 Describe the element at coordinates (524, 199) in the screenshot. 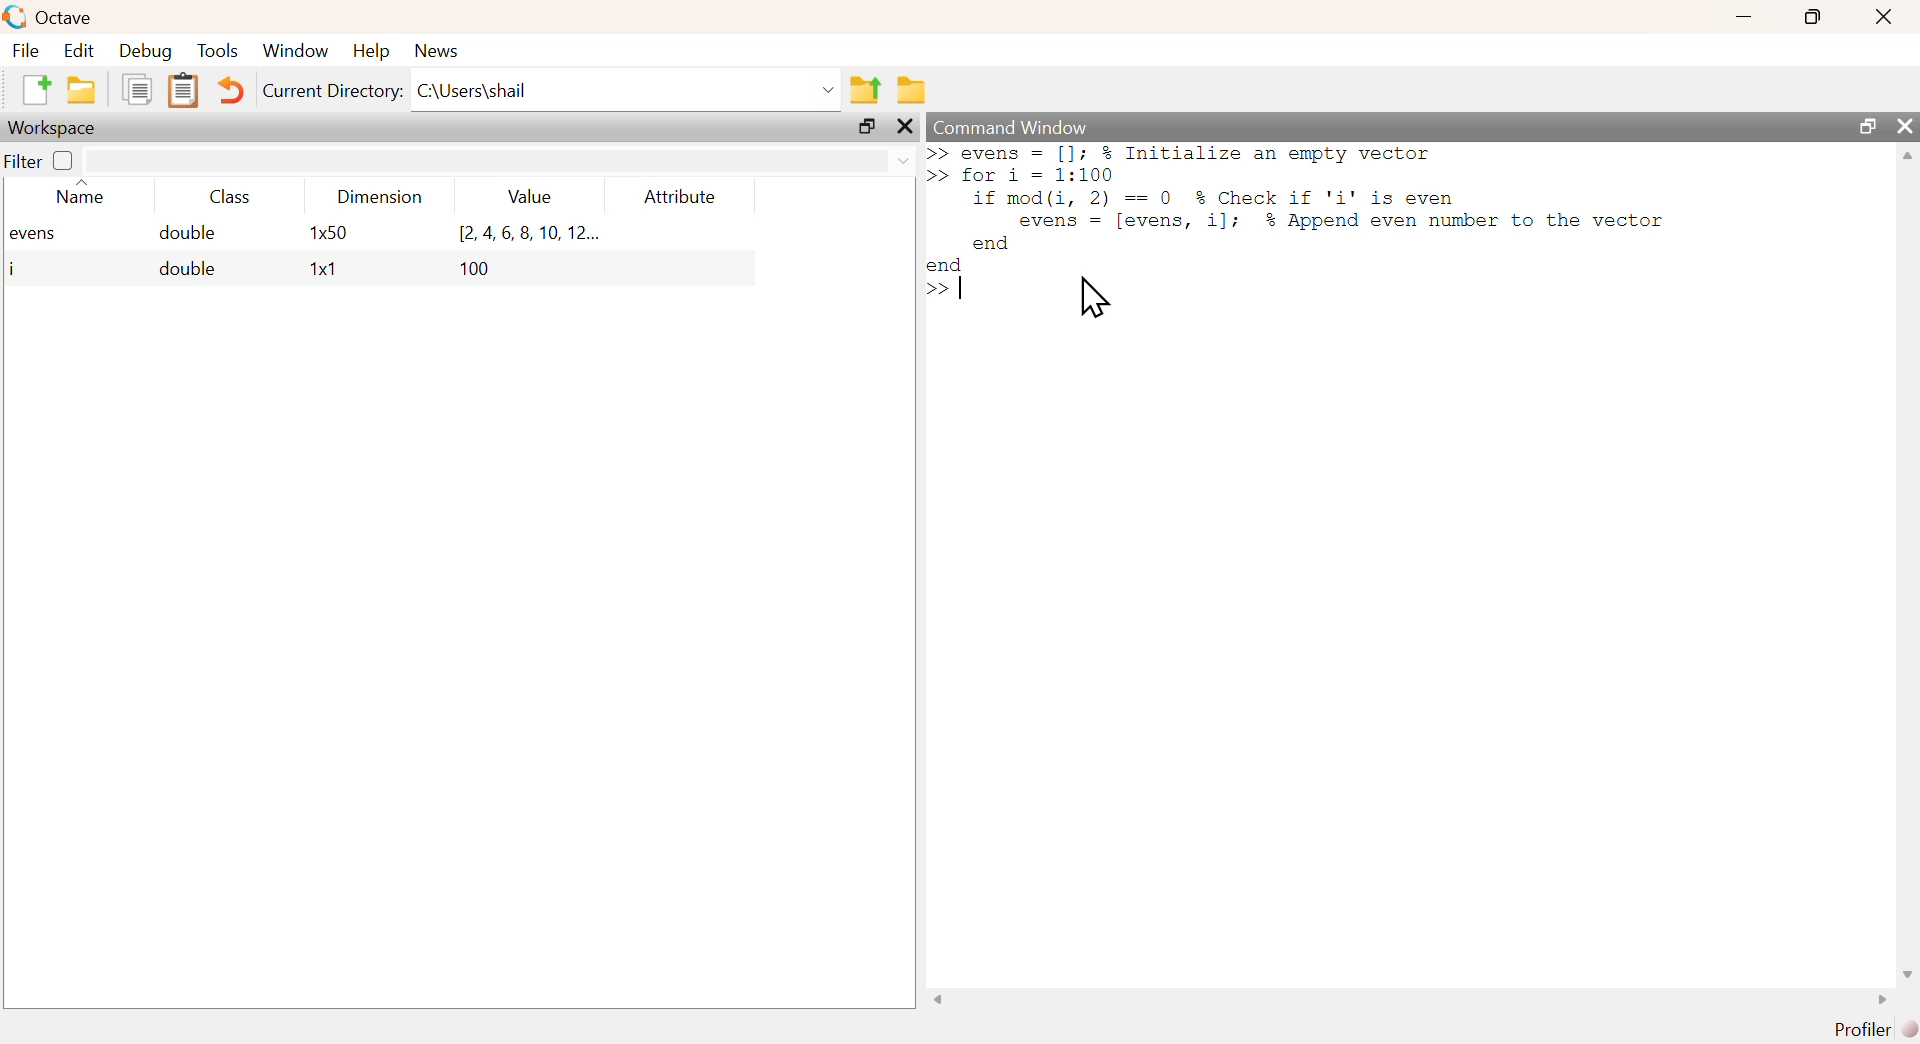

I see `value` at that location.